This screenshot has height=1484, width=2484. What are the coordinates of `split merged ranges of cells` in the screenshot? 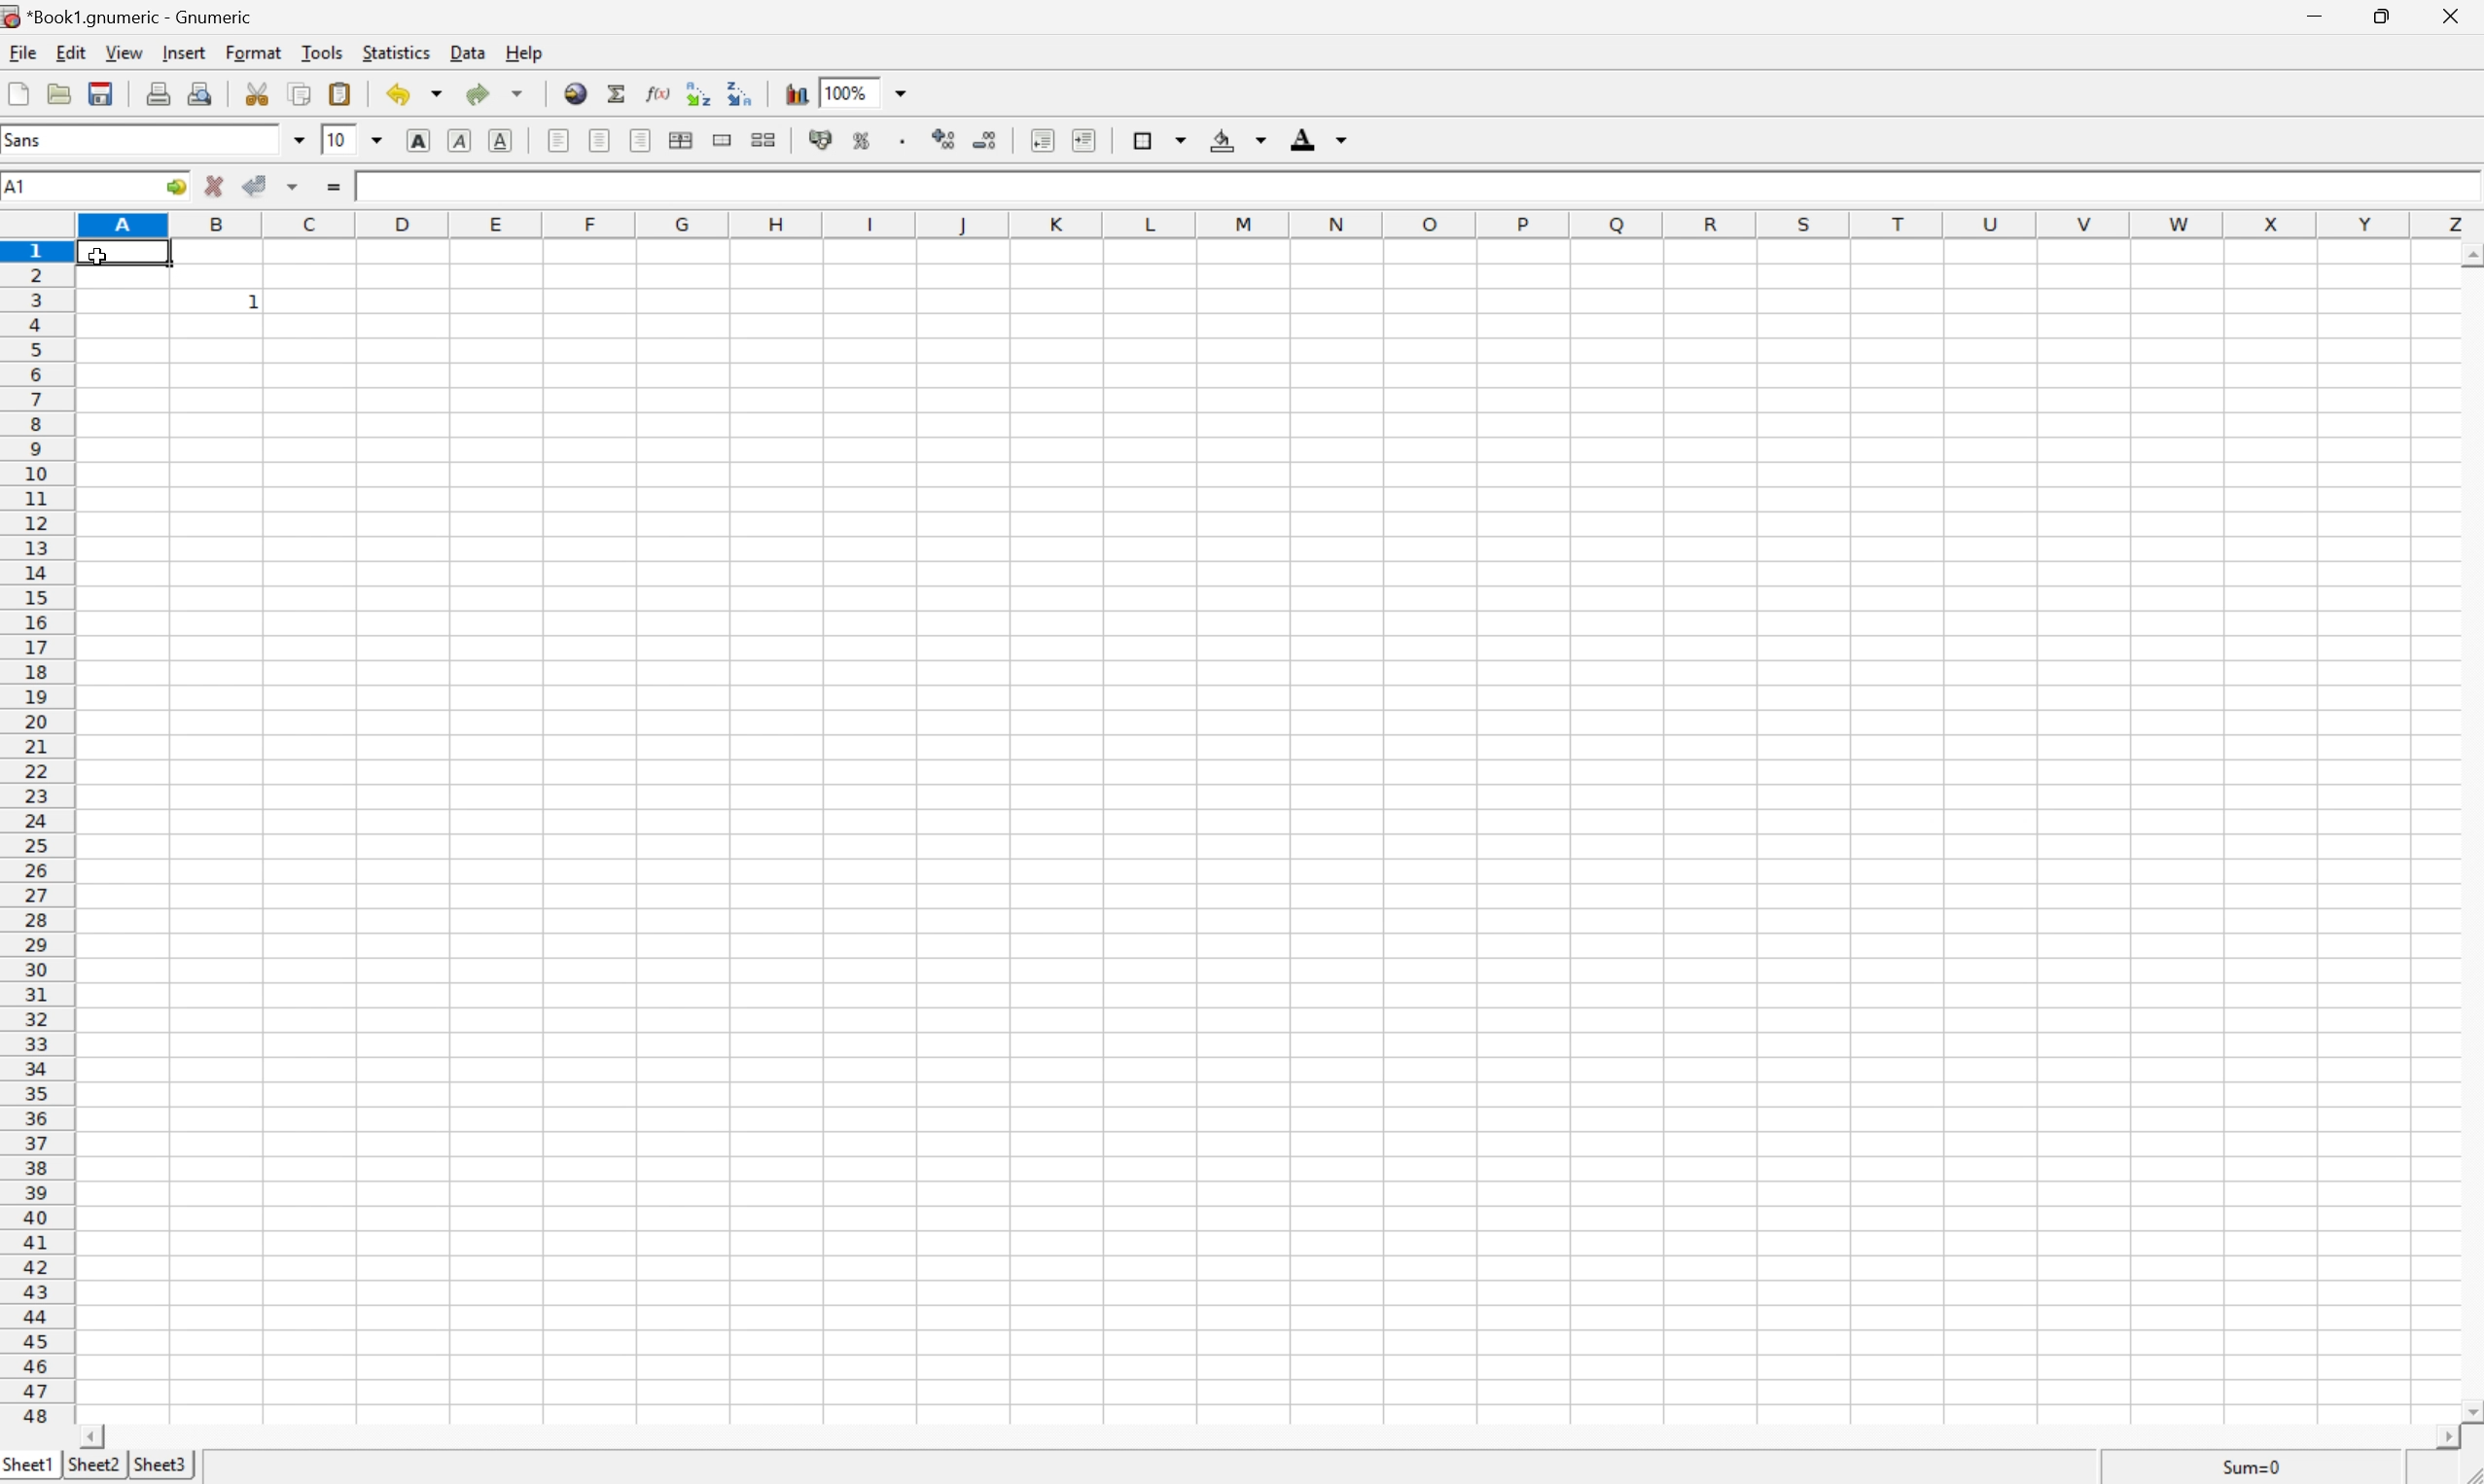 It's located at (767, 137).